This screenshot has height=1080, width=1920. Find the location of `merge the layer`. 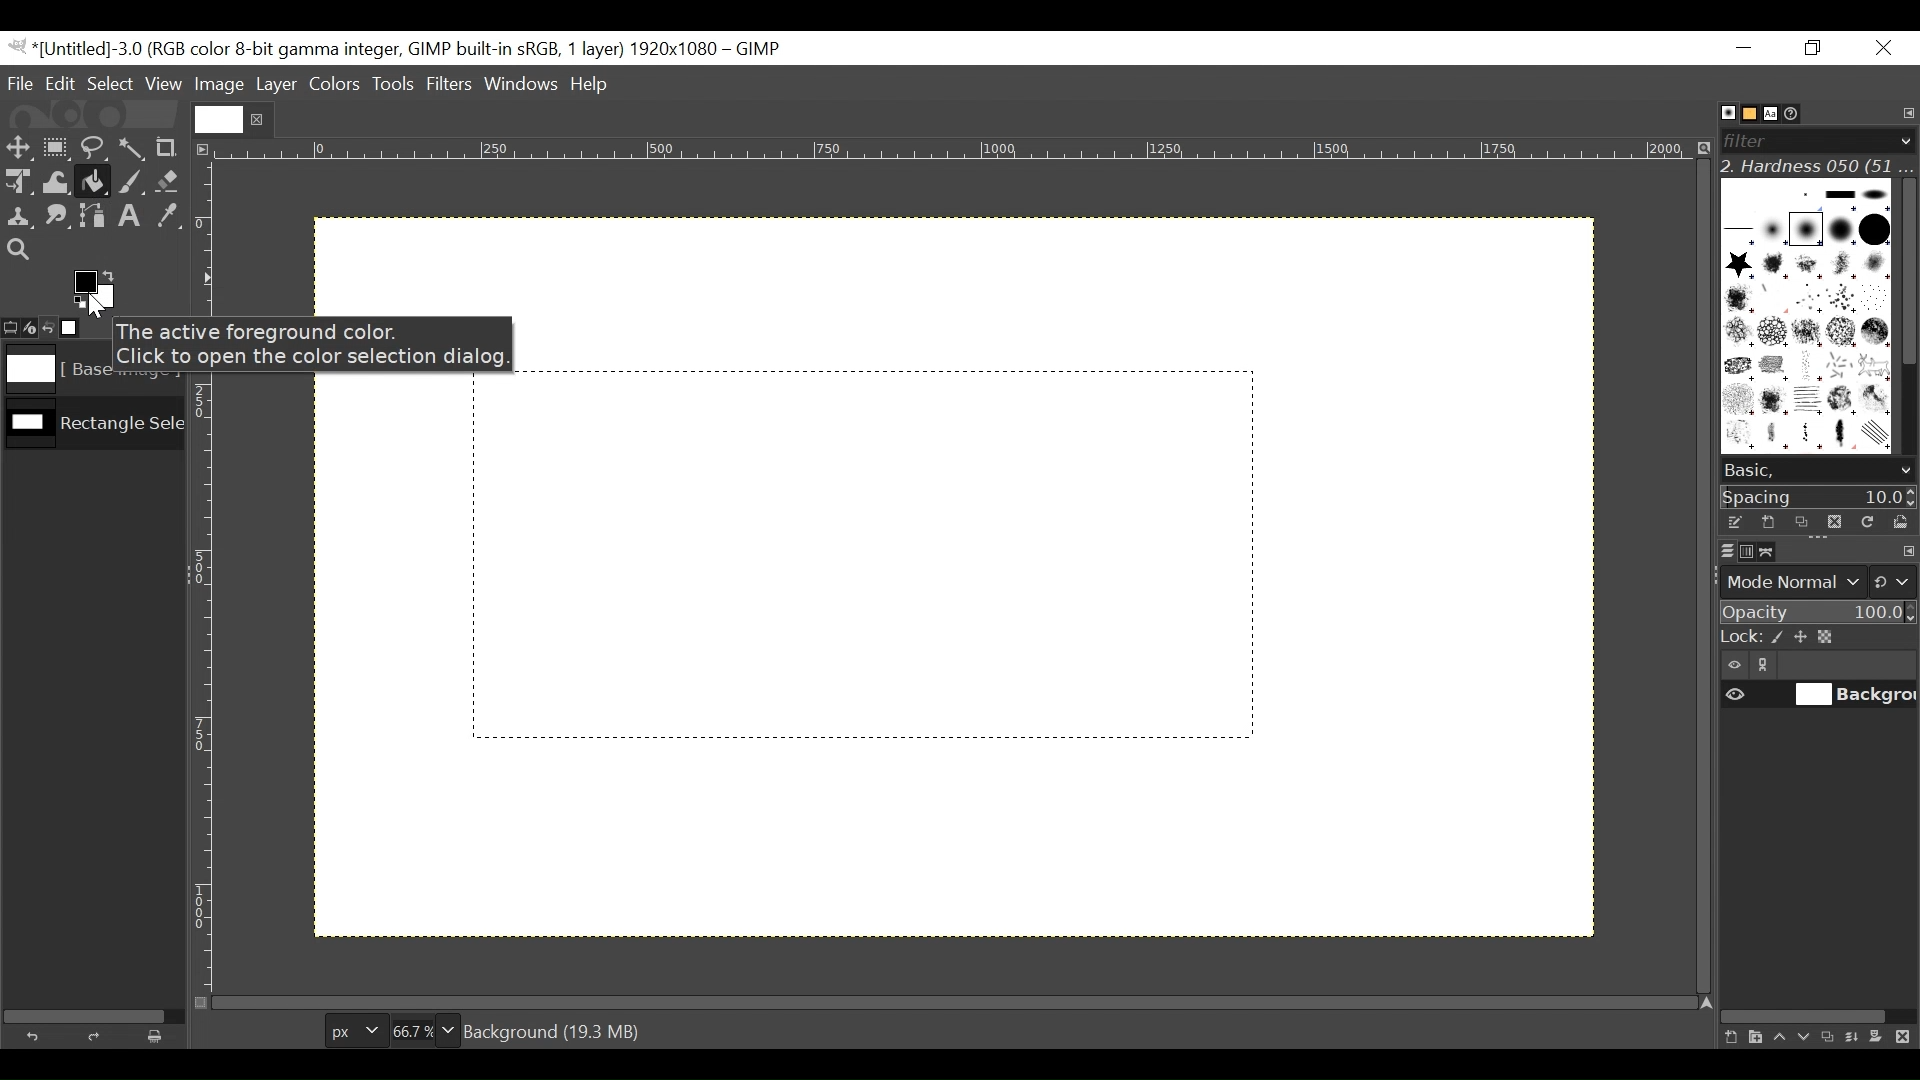

merge the layer is located at coordinates (1857, 1036).